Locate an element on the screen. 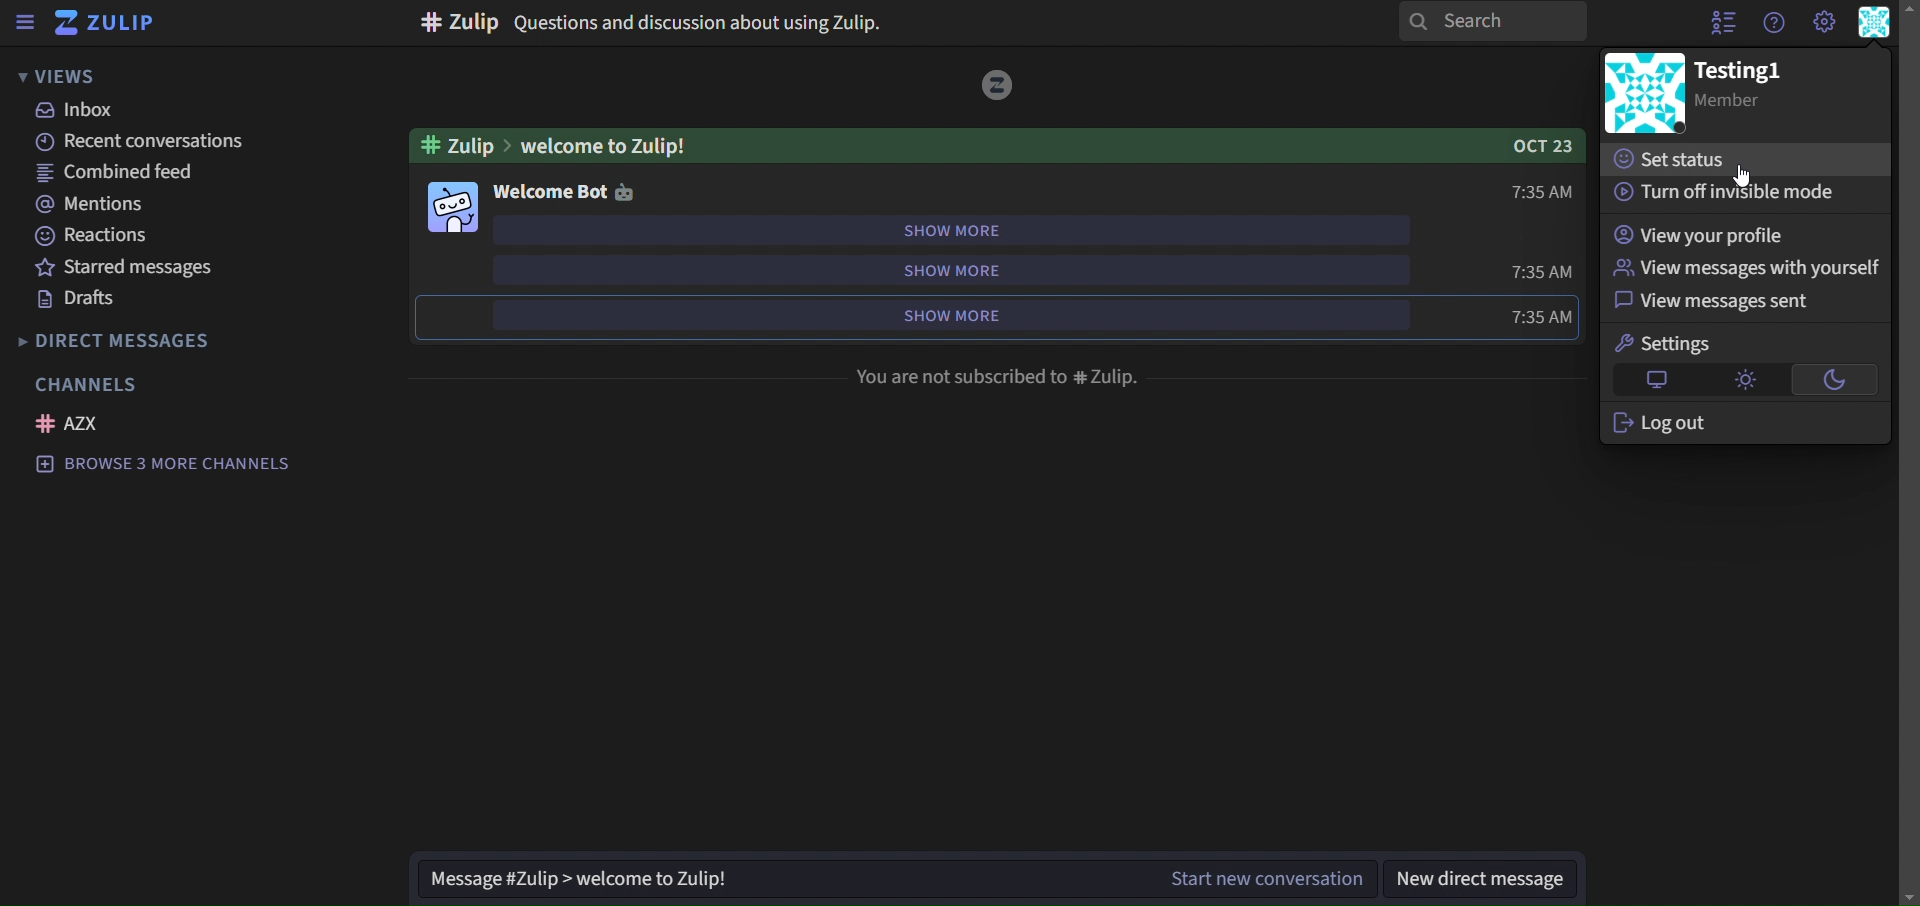 This screenshot has height=906, width=1920. AZX is located at coordinates (71, 423).